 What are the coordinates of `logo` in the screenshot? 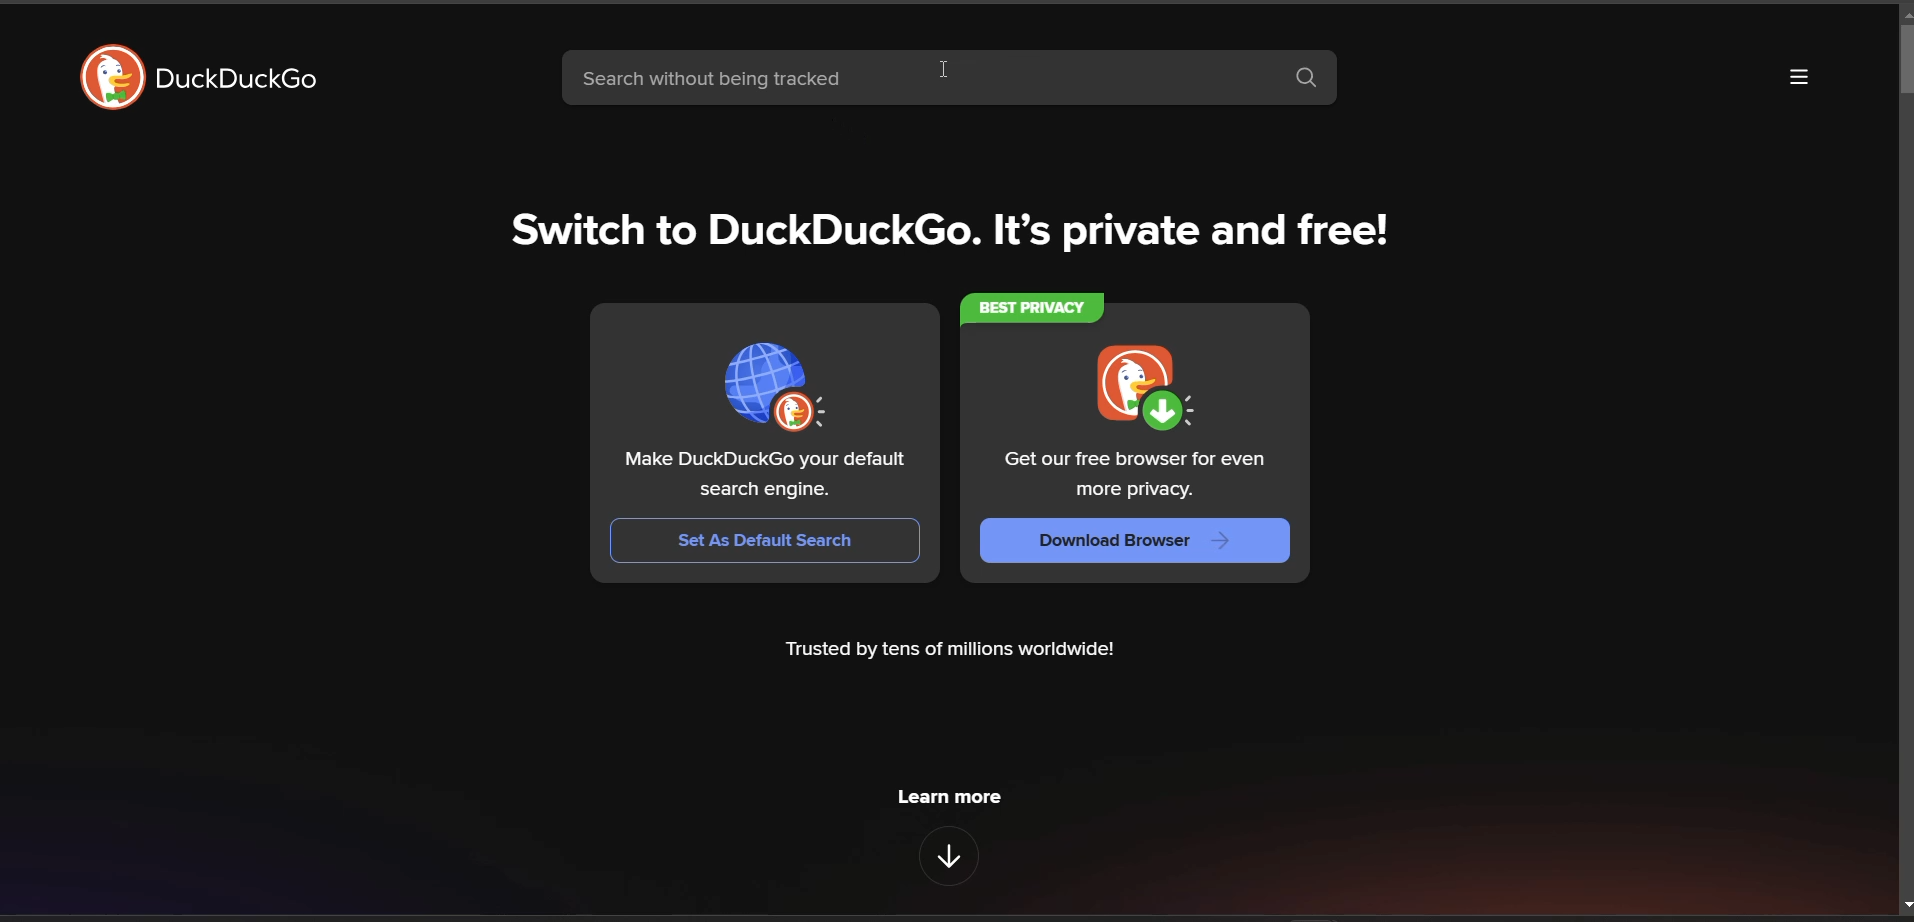 It's located at (1139, 387).